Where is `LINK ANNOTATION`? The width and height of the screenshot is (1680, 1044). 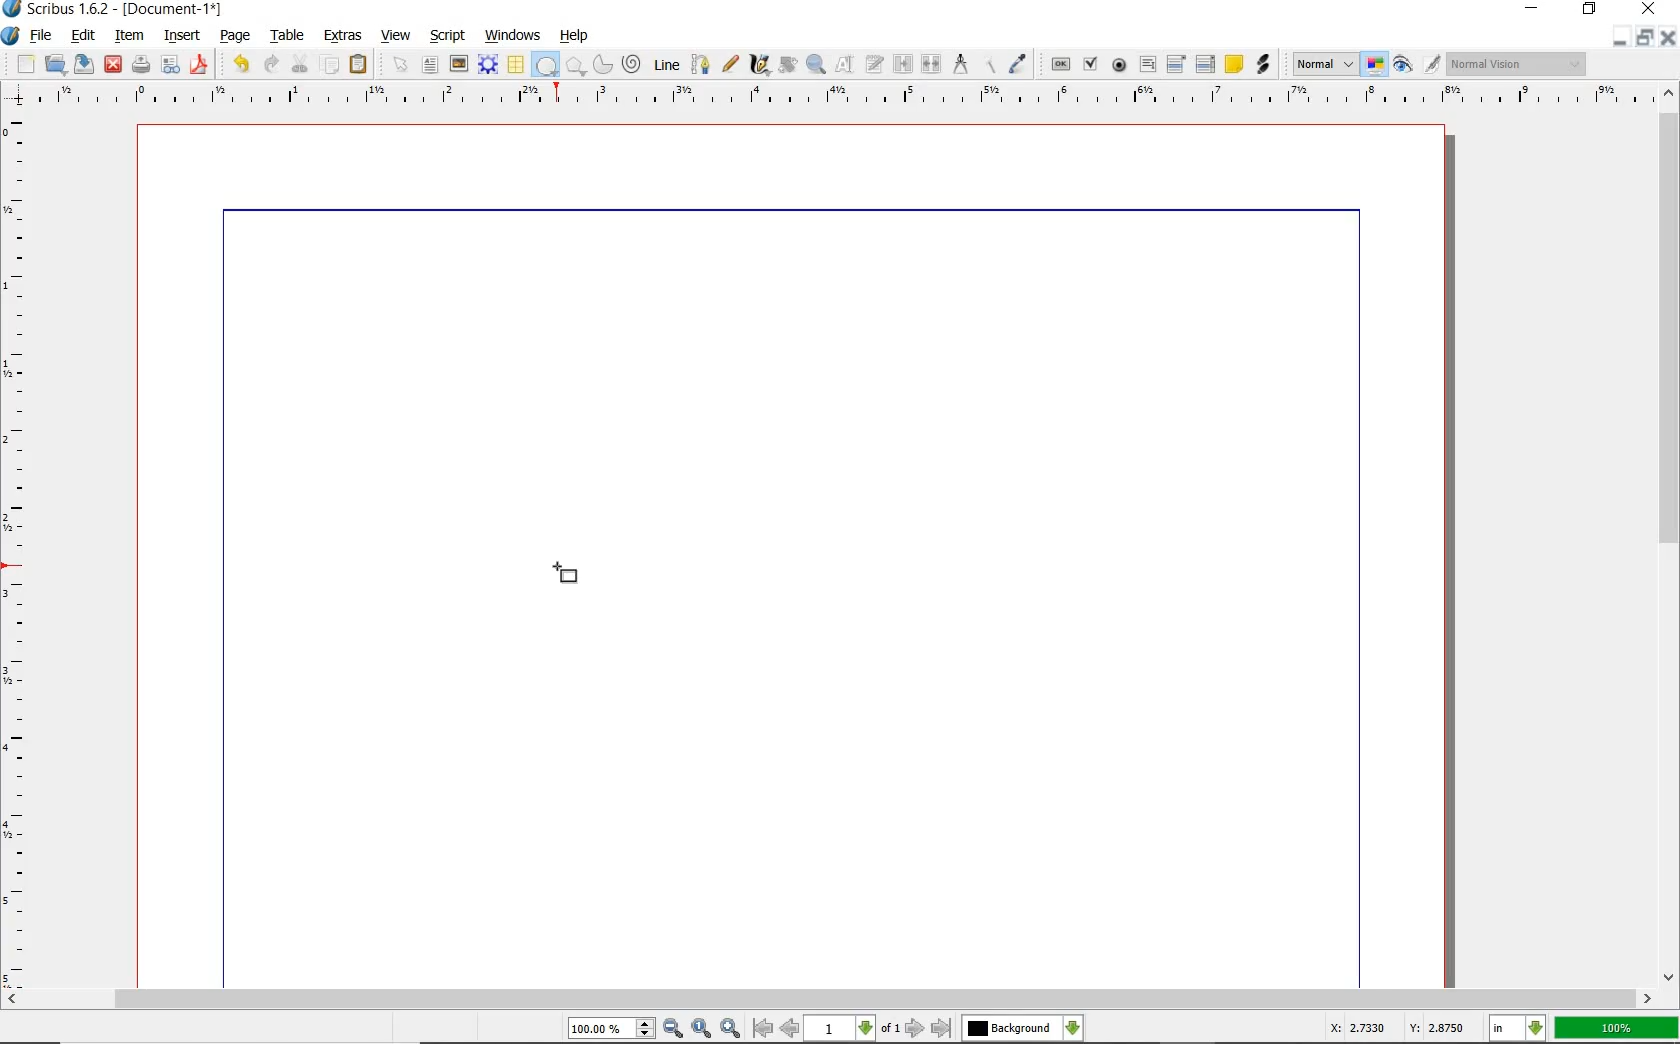 LINK ANNOTATION is located at coordinates (1264, 65).